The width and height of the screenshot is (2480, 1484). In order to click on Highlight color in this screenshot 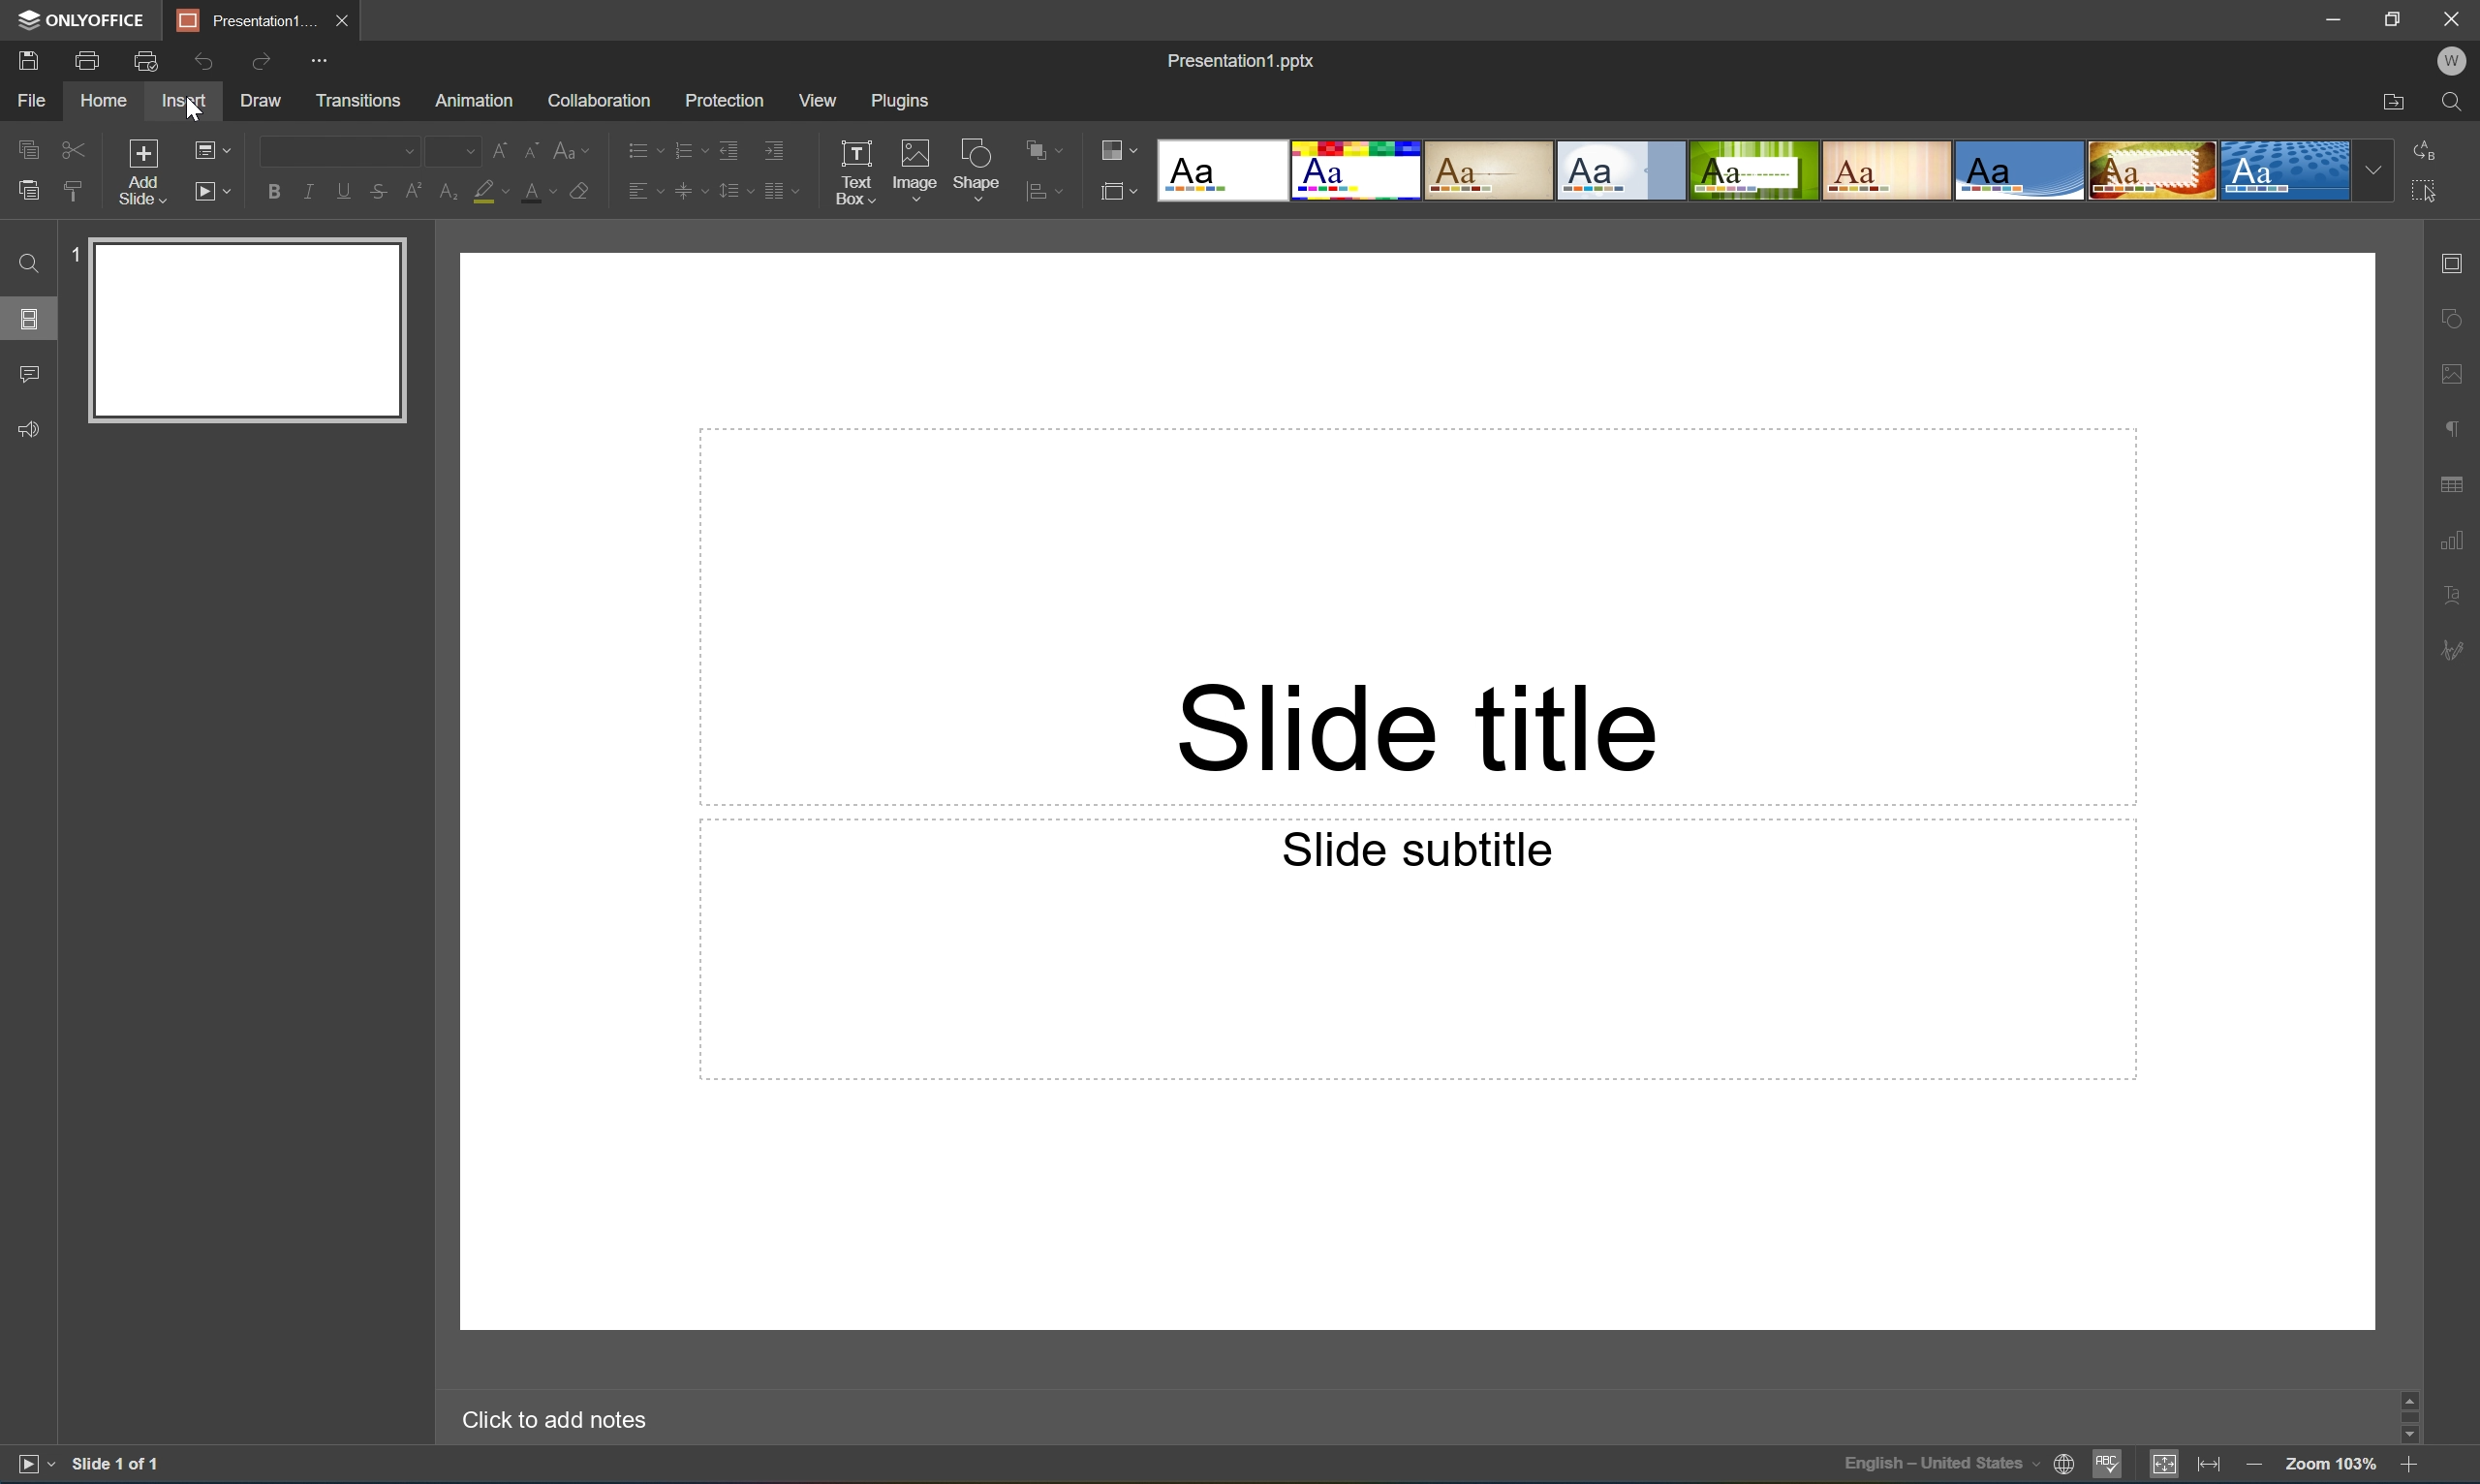, I will do `click(492, 190)`.